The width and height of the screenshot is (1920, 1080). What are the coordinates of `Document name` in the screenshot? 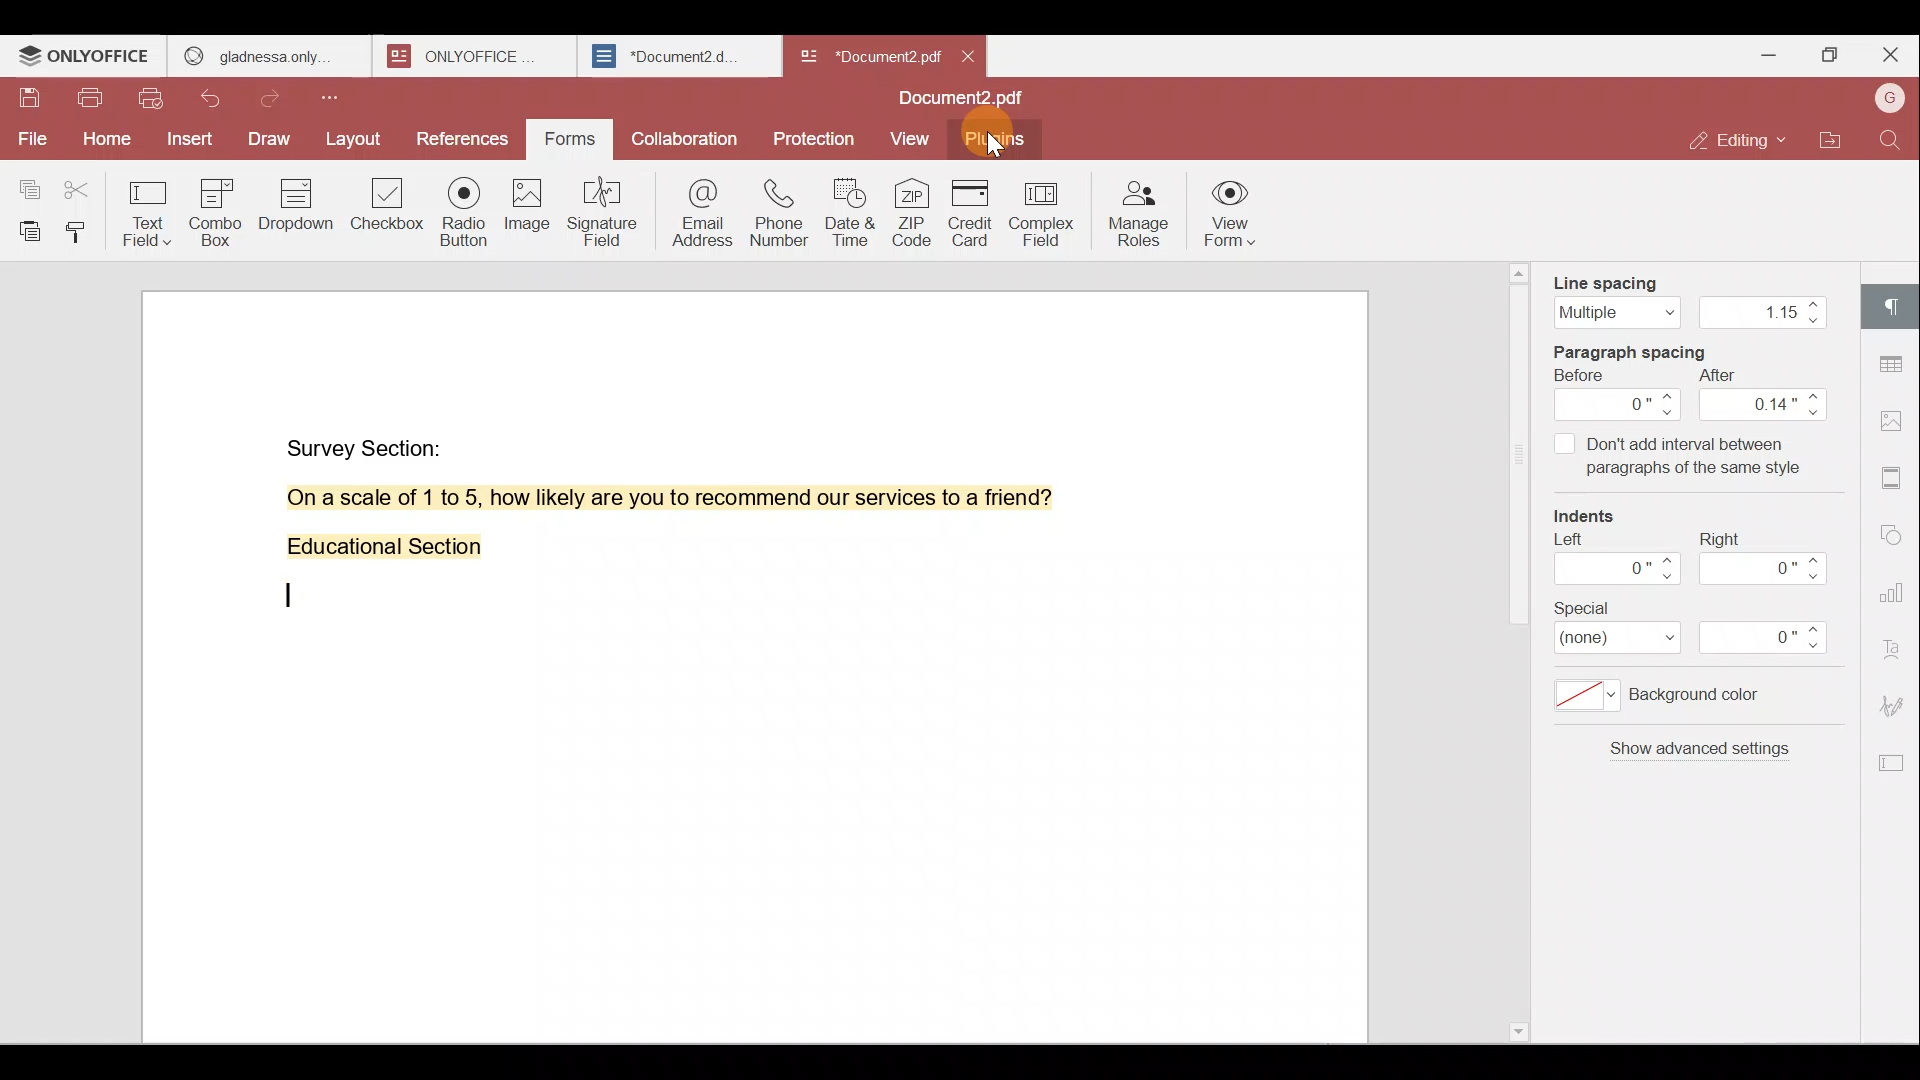 It's located at (967, 100).